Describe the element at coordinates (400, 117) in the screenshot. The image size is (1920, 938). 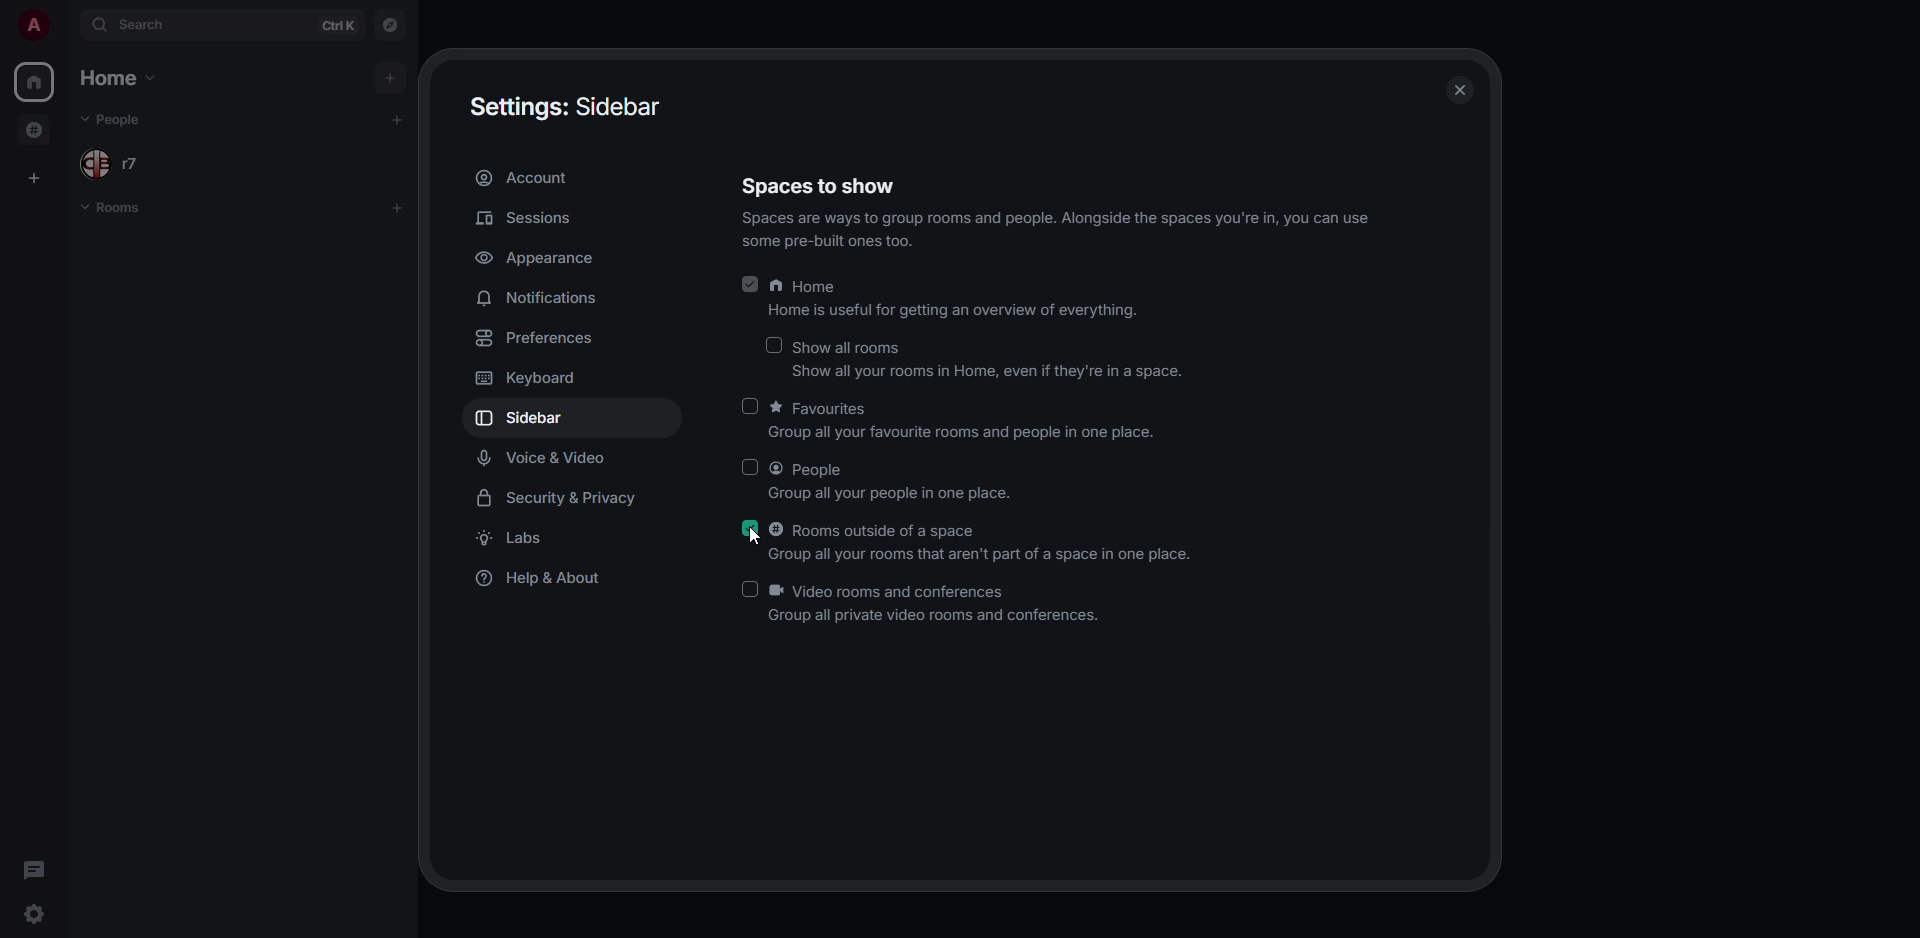
I see `add` at that location.